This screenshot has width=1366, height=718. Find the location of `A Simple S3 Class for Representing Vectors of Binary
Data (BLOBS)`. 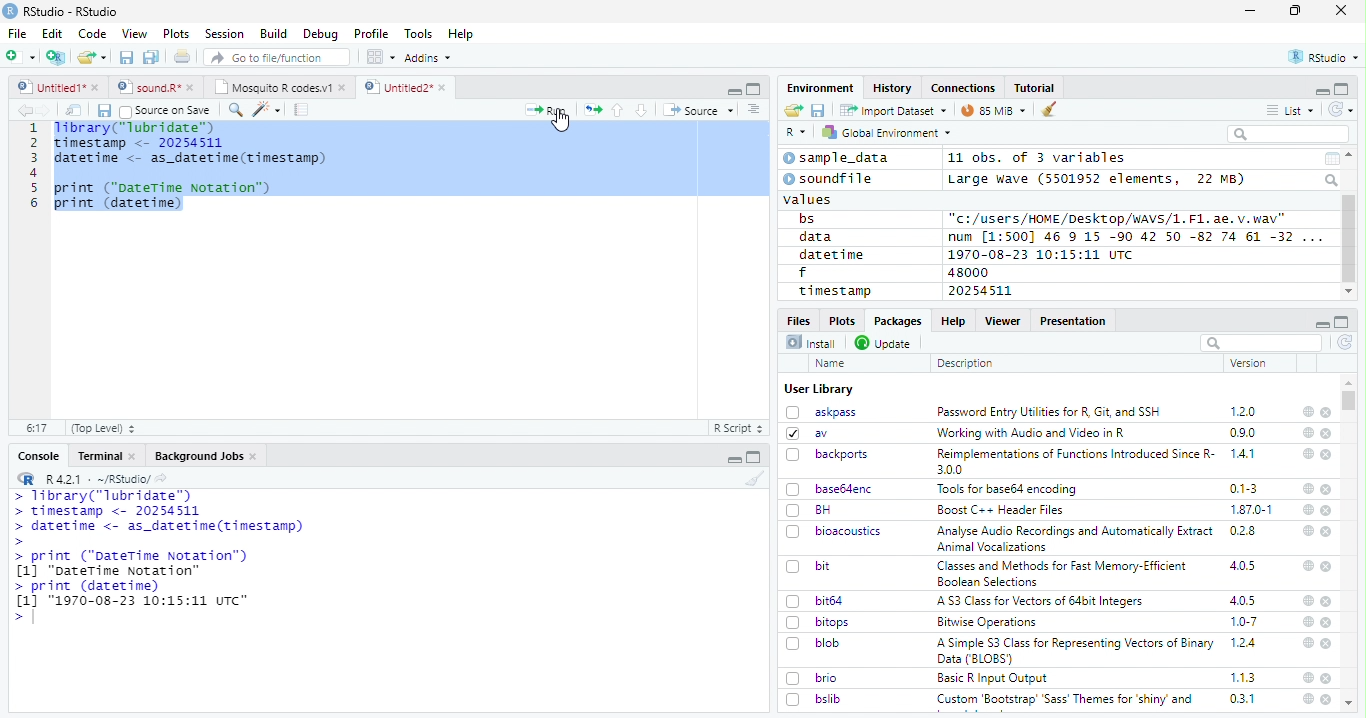

A Simple S3 Class for Representing Vectors of Binary
Data (BLOBS) is located at coordinates (1077, 650).